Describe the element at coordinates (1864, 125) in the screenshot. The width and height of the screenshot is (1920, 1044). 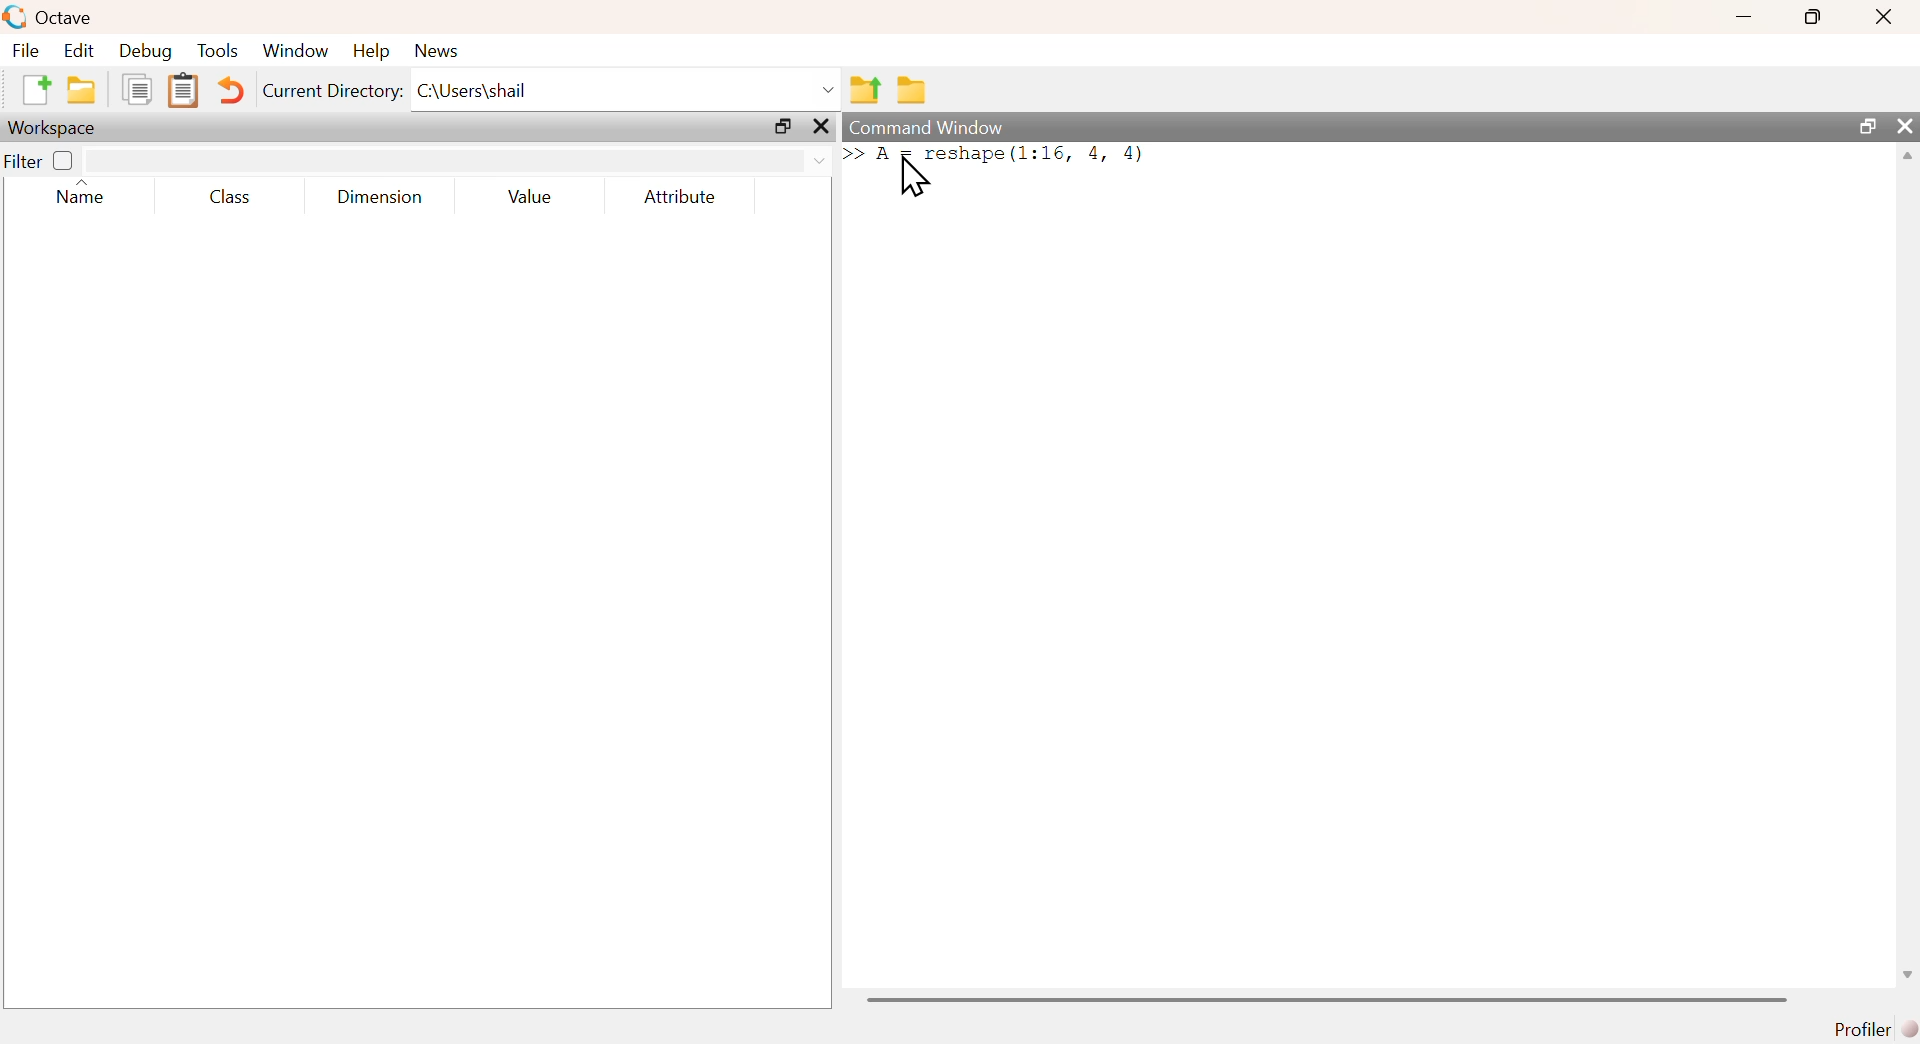
I see `maximize` at that location.